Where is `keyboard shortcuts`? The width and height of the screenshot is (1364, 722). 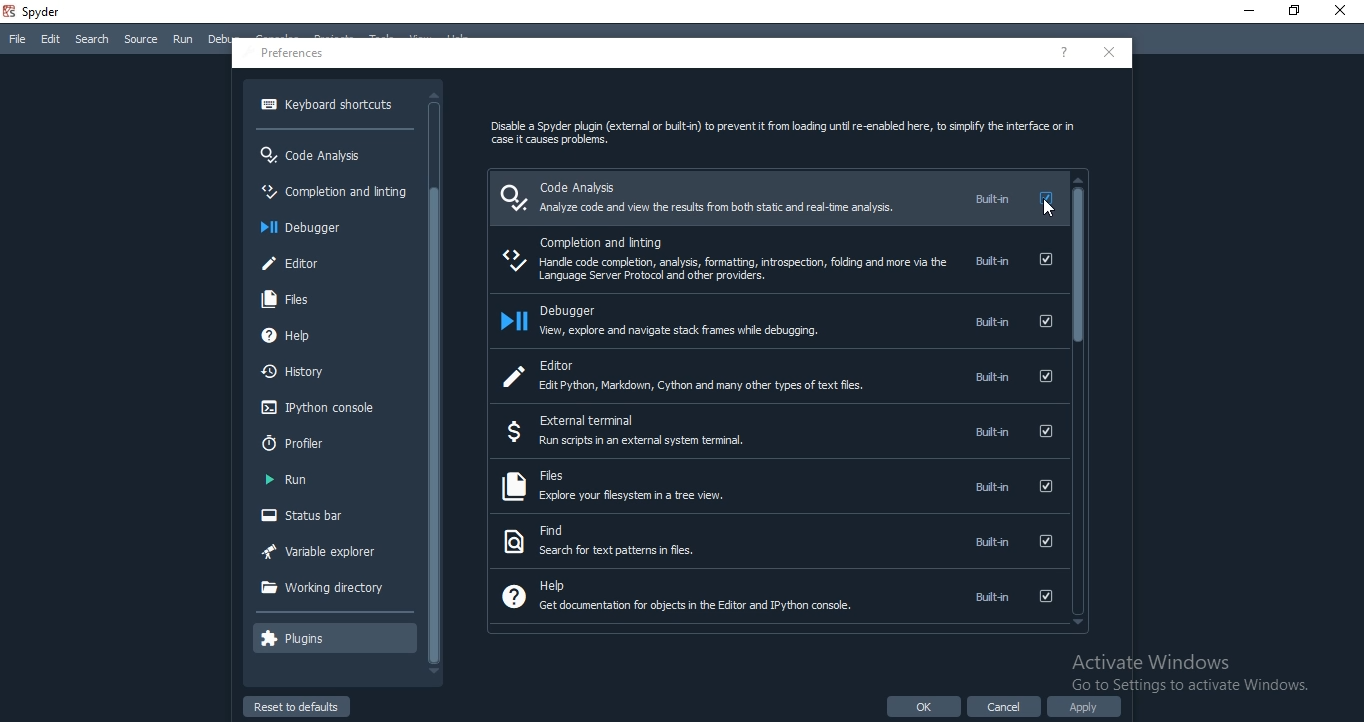 keyboard shortcuts is located at coordinates (329, 109).